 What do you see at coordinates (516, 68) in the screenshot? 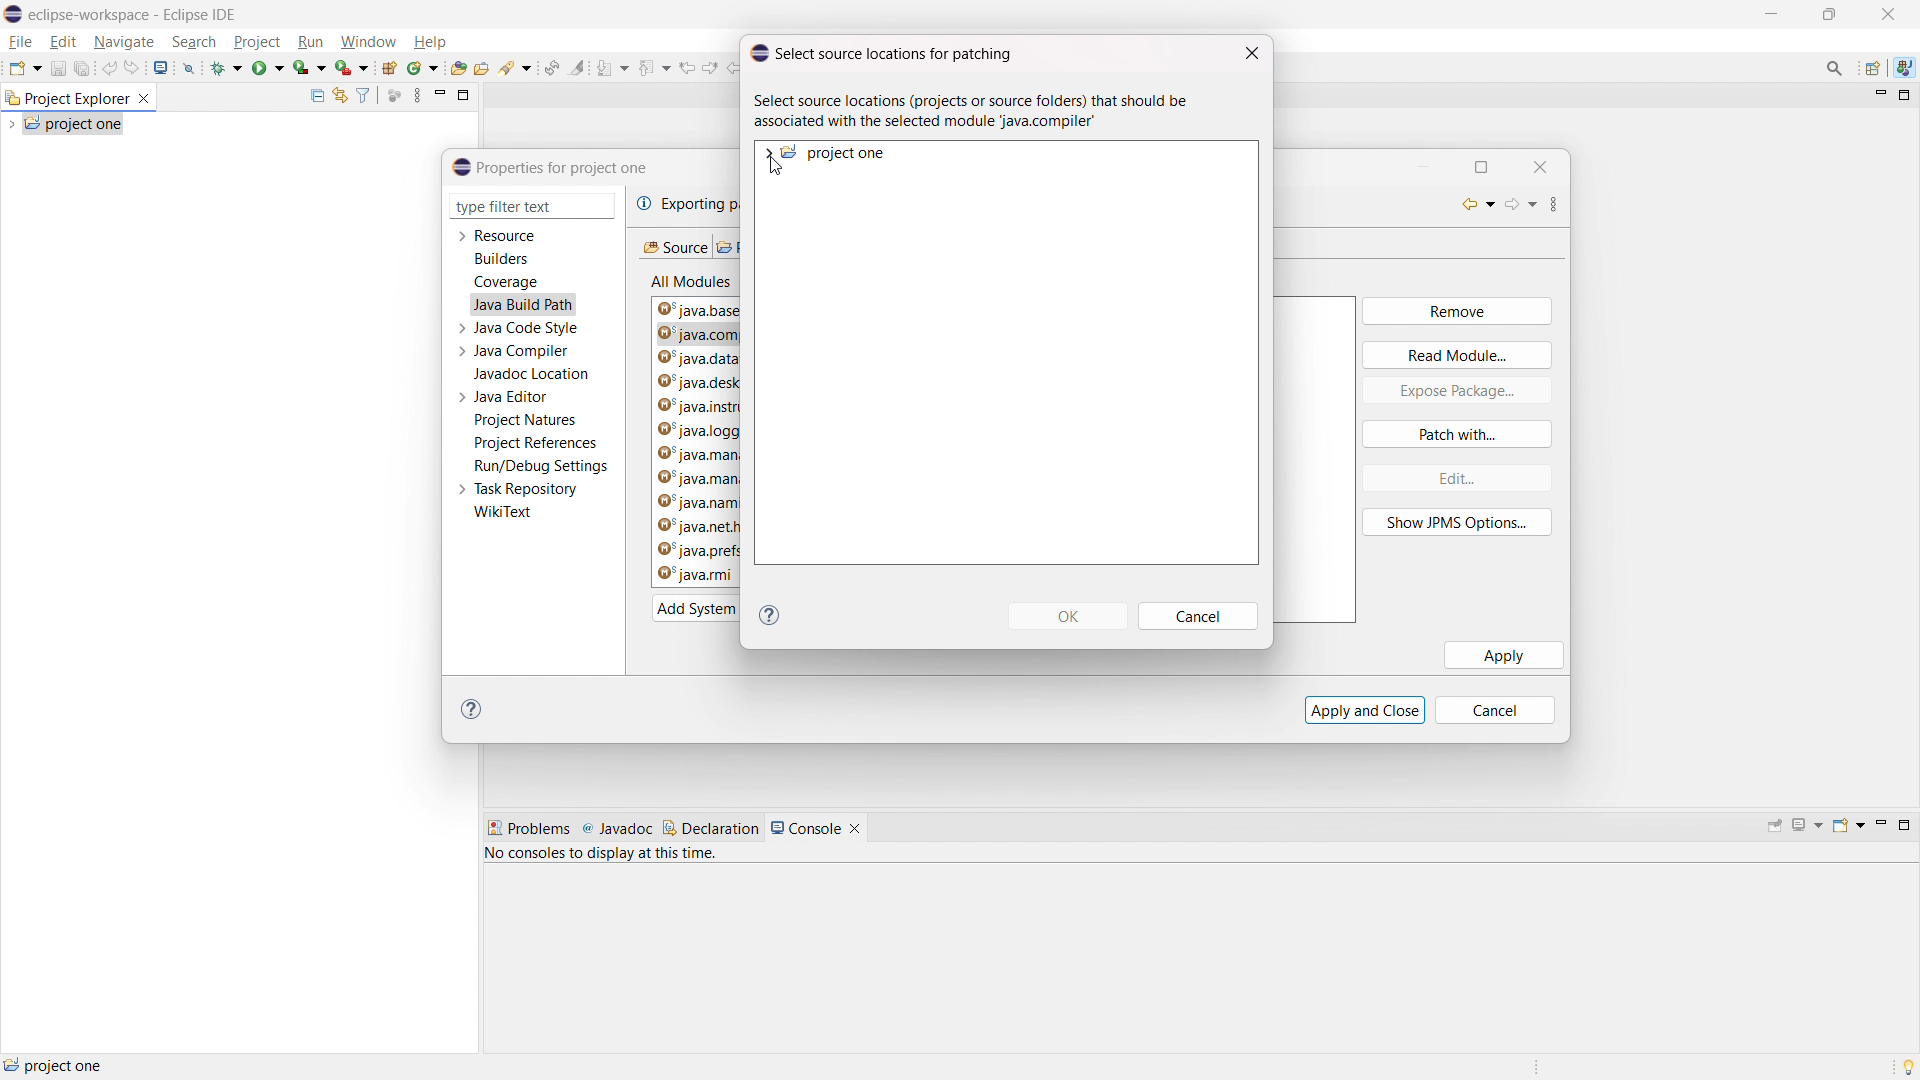
I see `search` at bounding box center [516, 68].